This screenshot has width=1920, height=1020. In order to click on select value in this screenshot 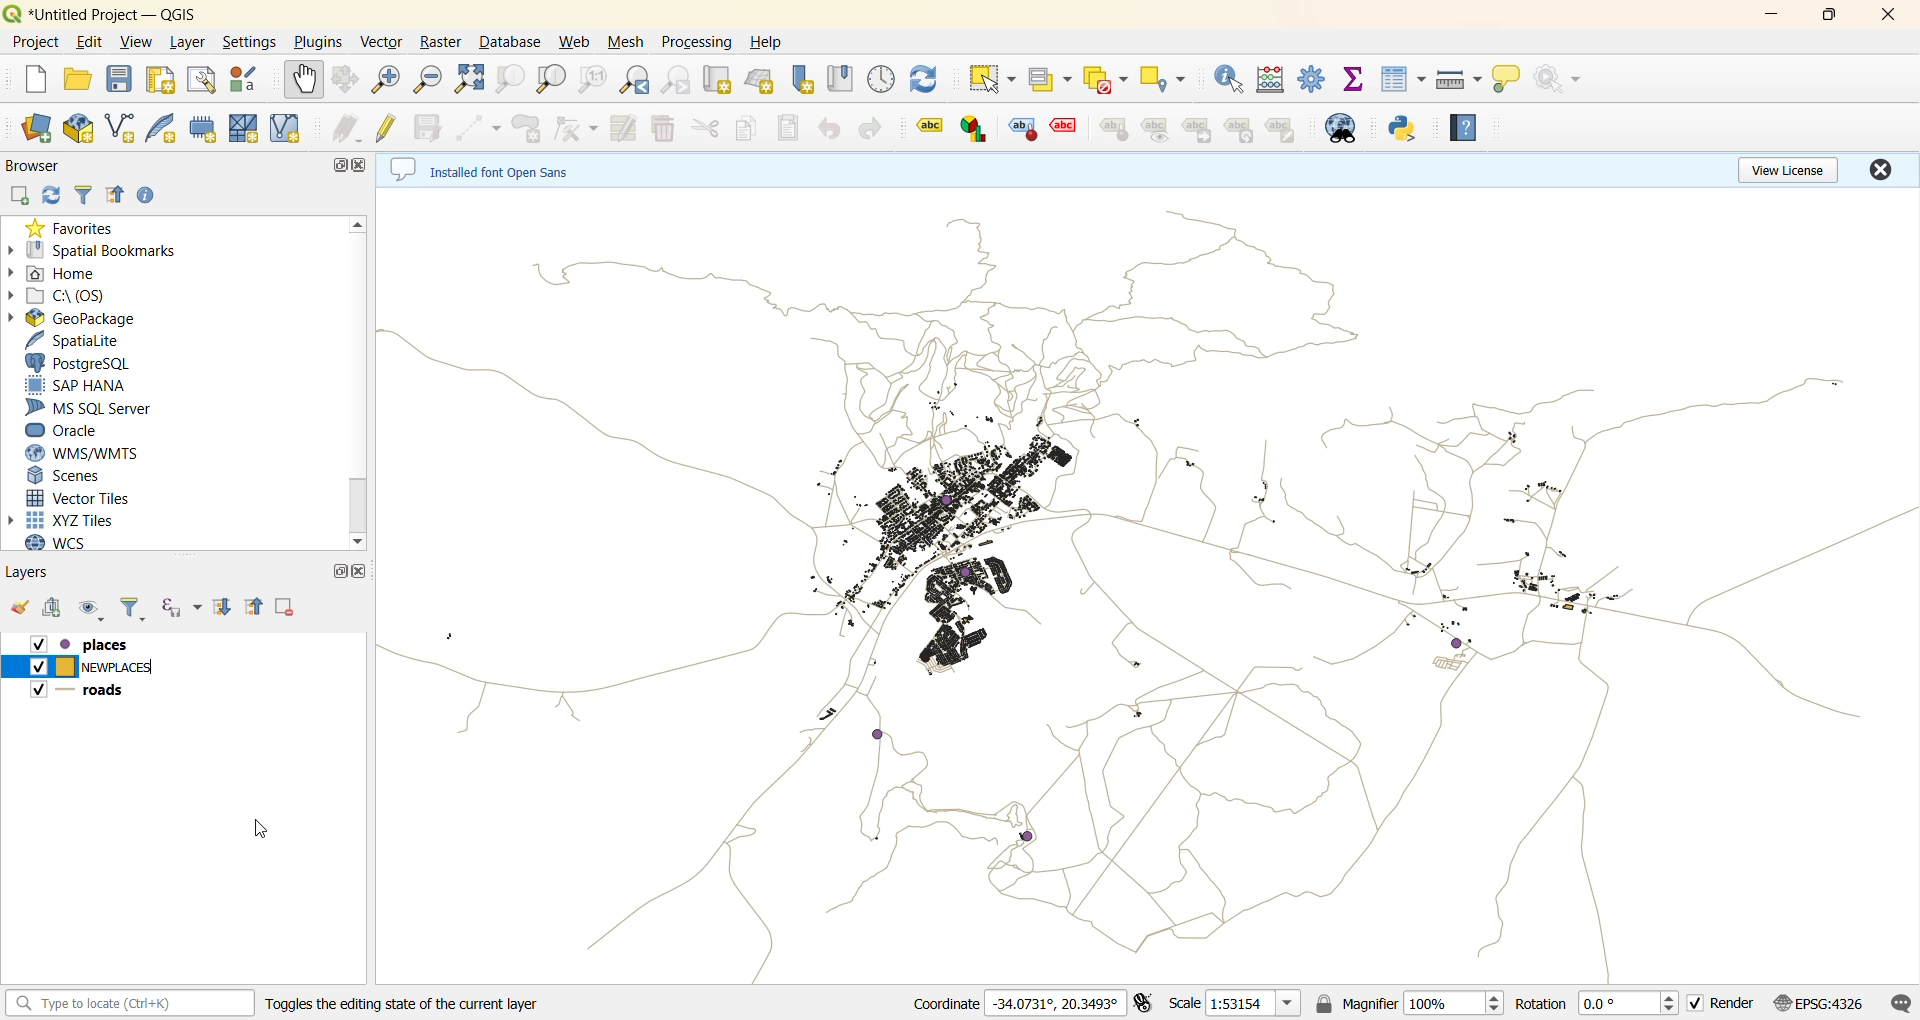, I will do `click(1049, 84)`.